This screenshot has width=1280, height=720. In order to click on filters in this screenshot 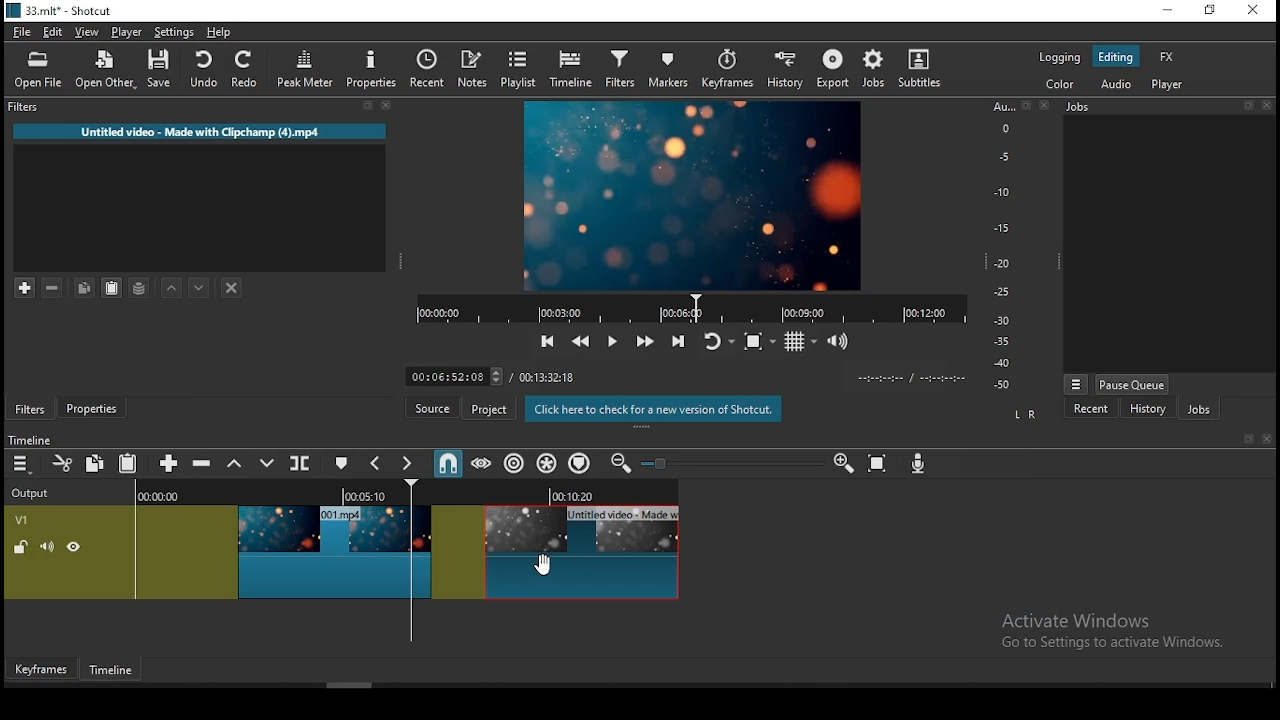, I will do `click(31, 409)`.